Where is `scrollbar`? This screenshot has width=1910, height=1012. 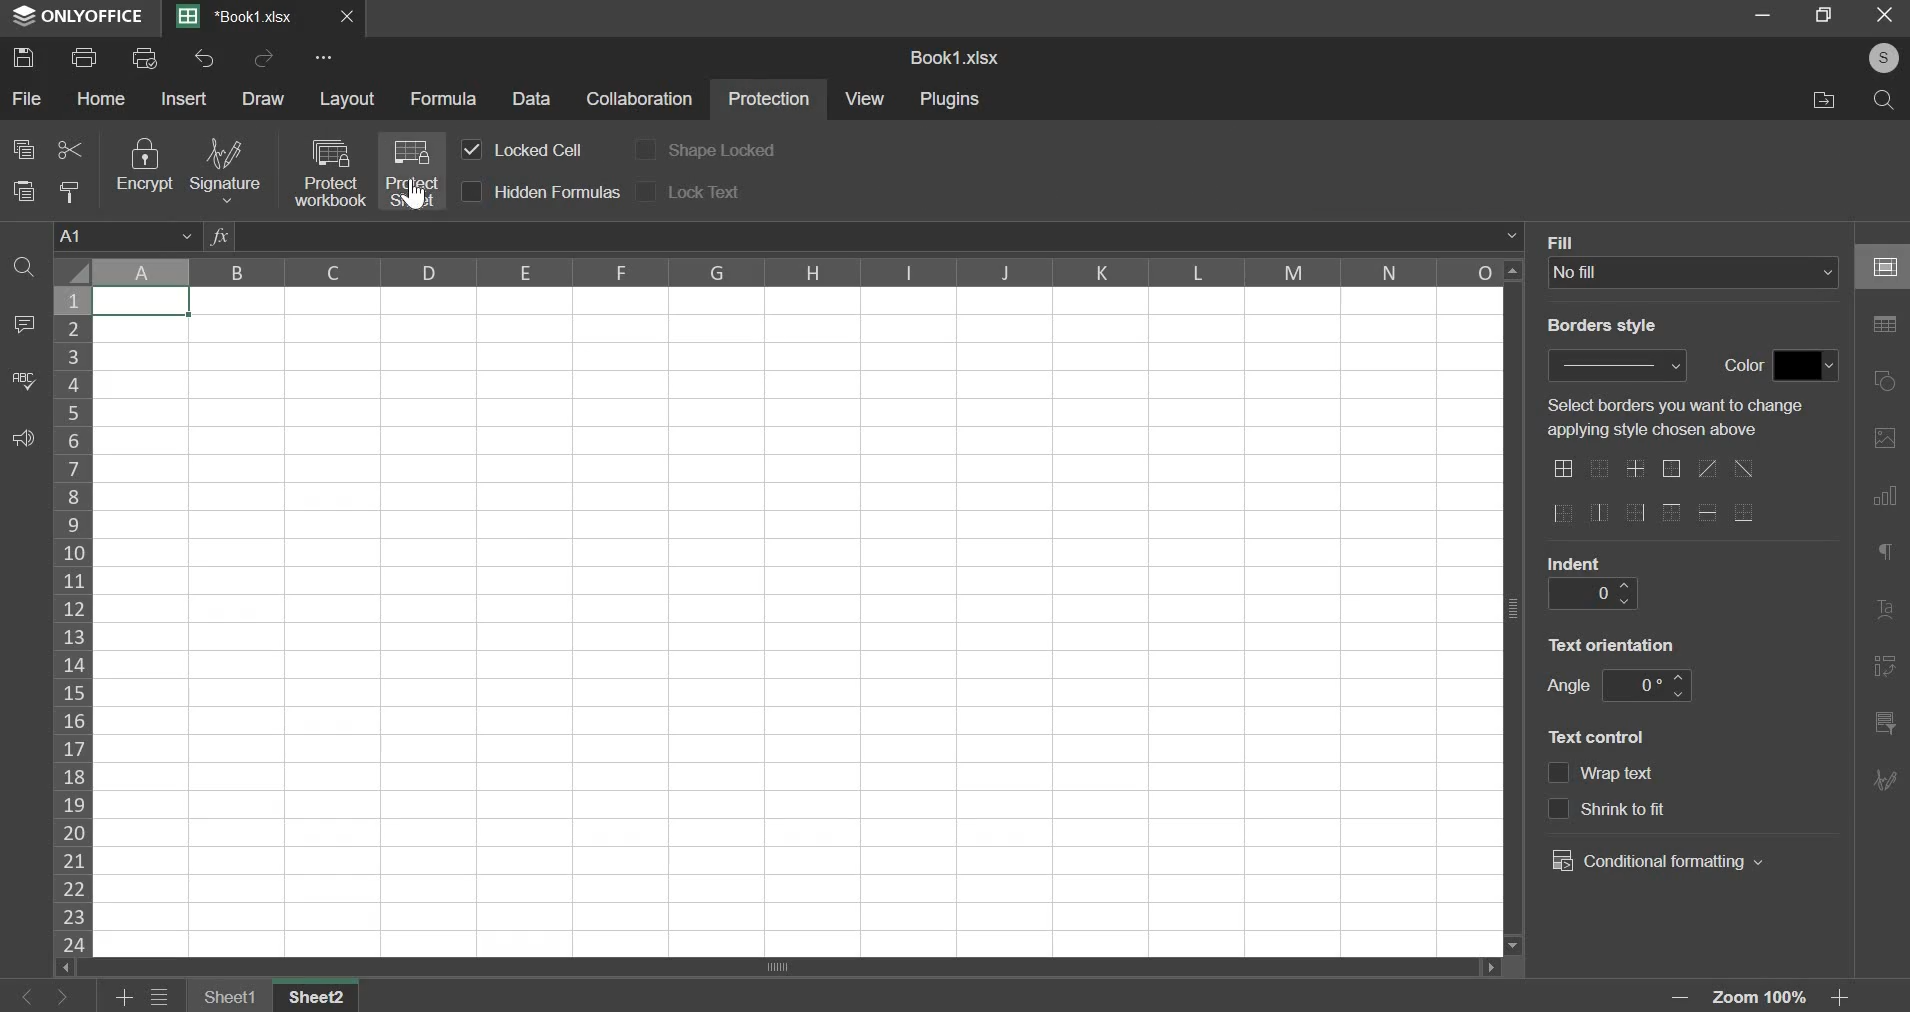
scrollbar is located at coordinates (787, 966).